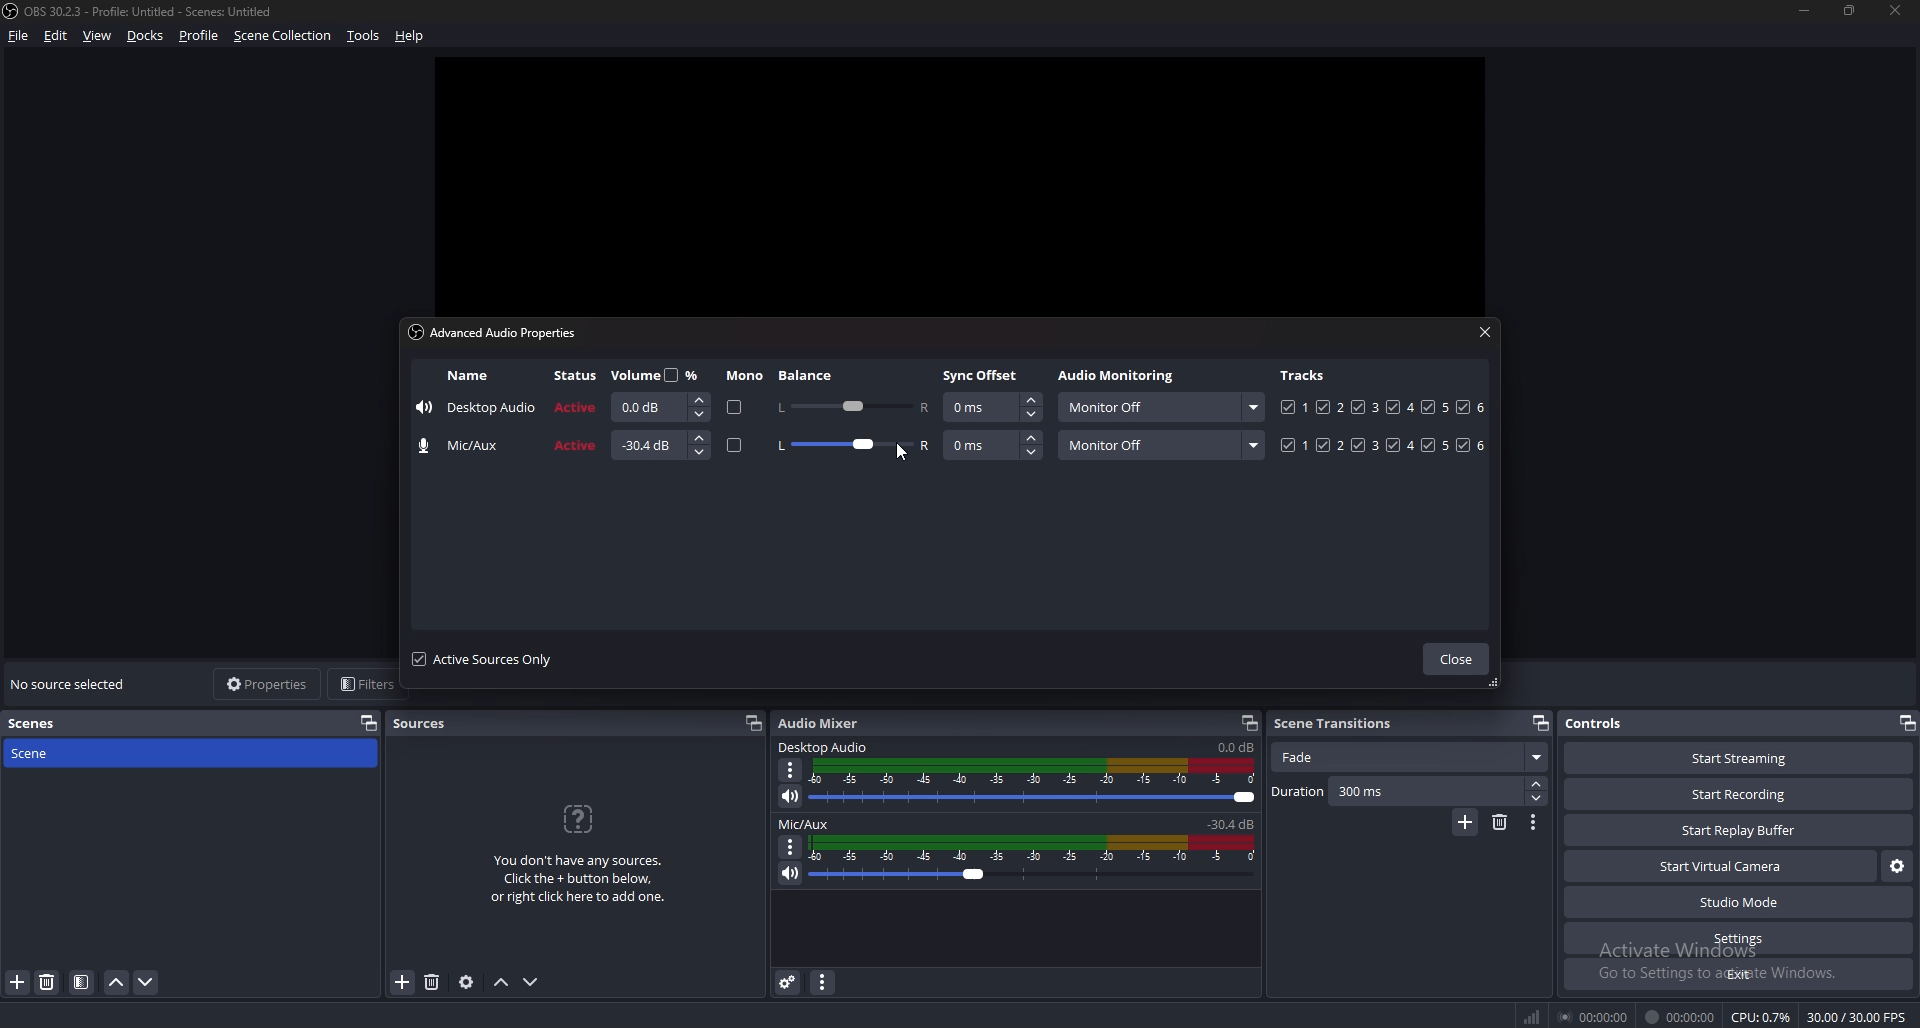 Image resolution: width=1920 pixels, height=1028 pixels. I want to click on pop out, so click(755, 723).